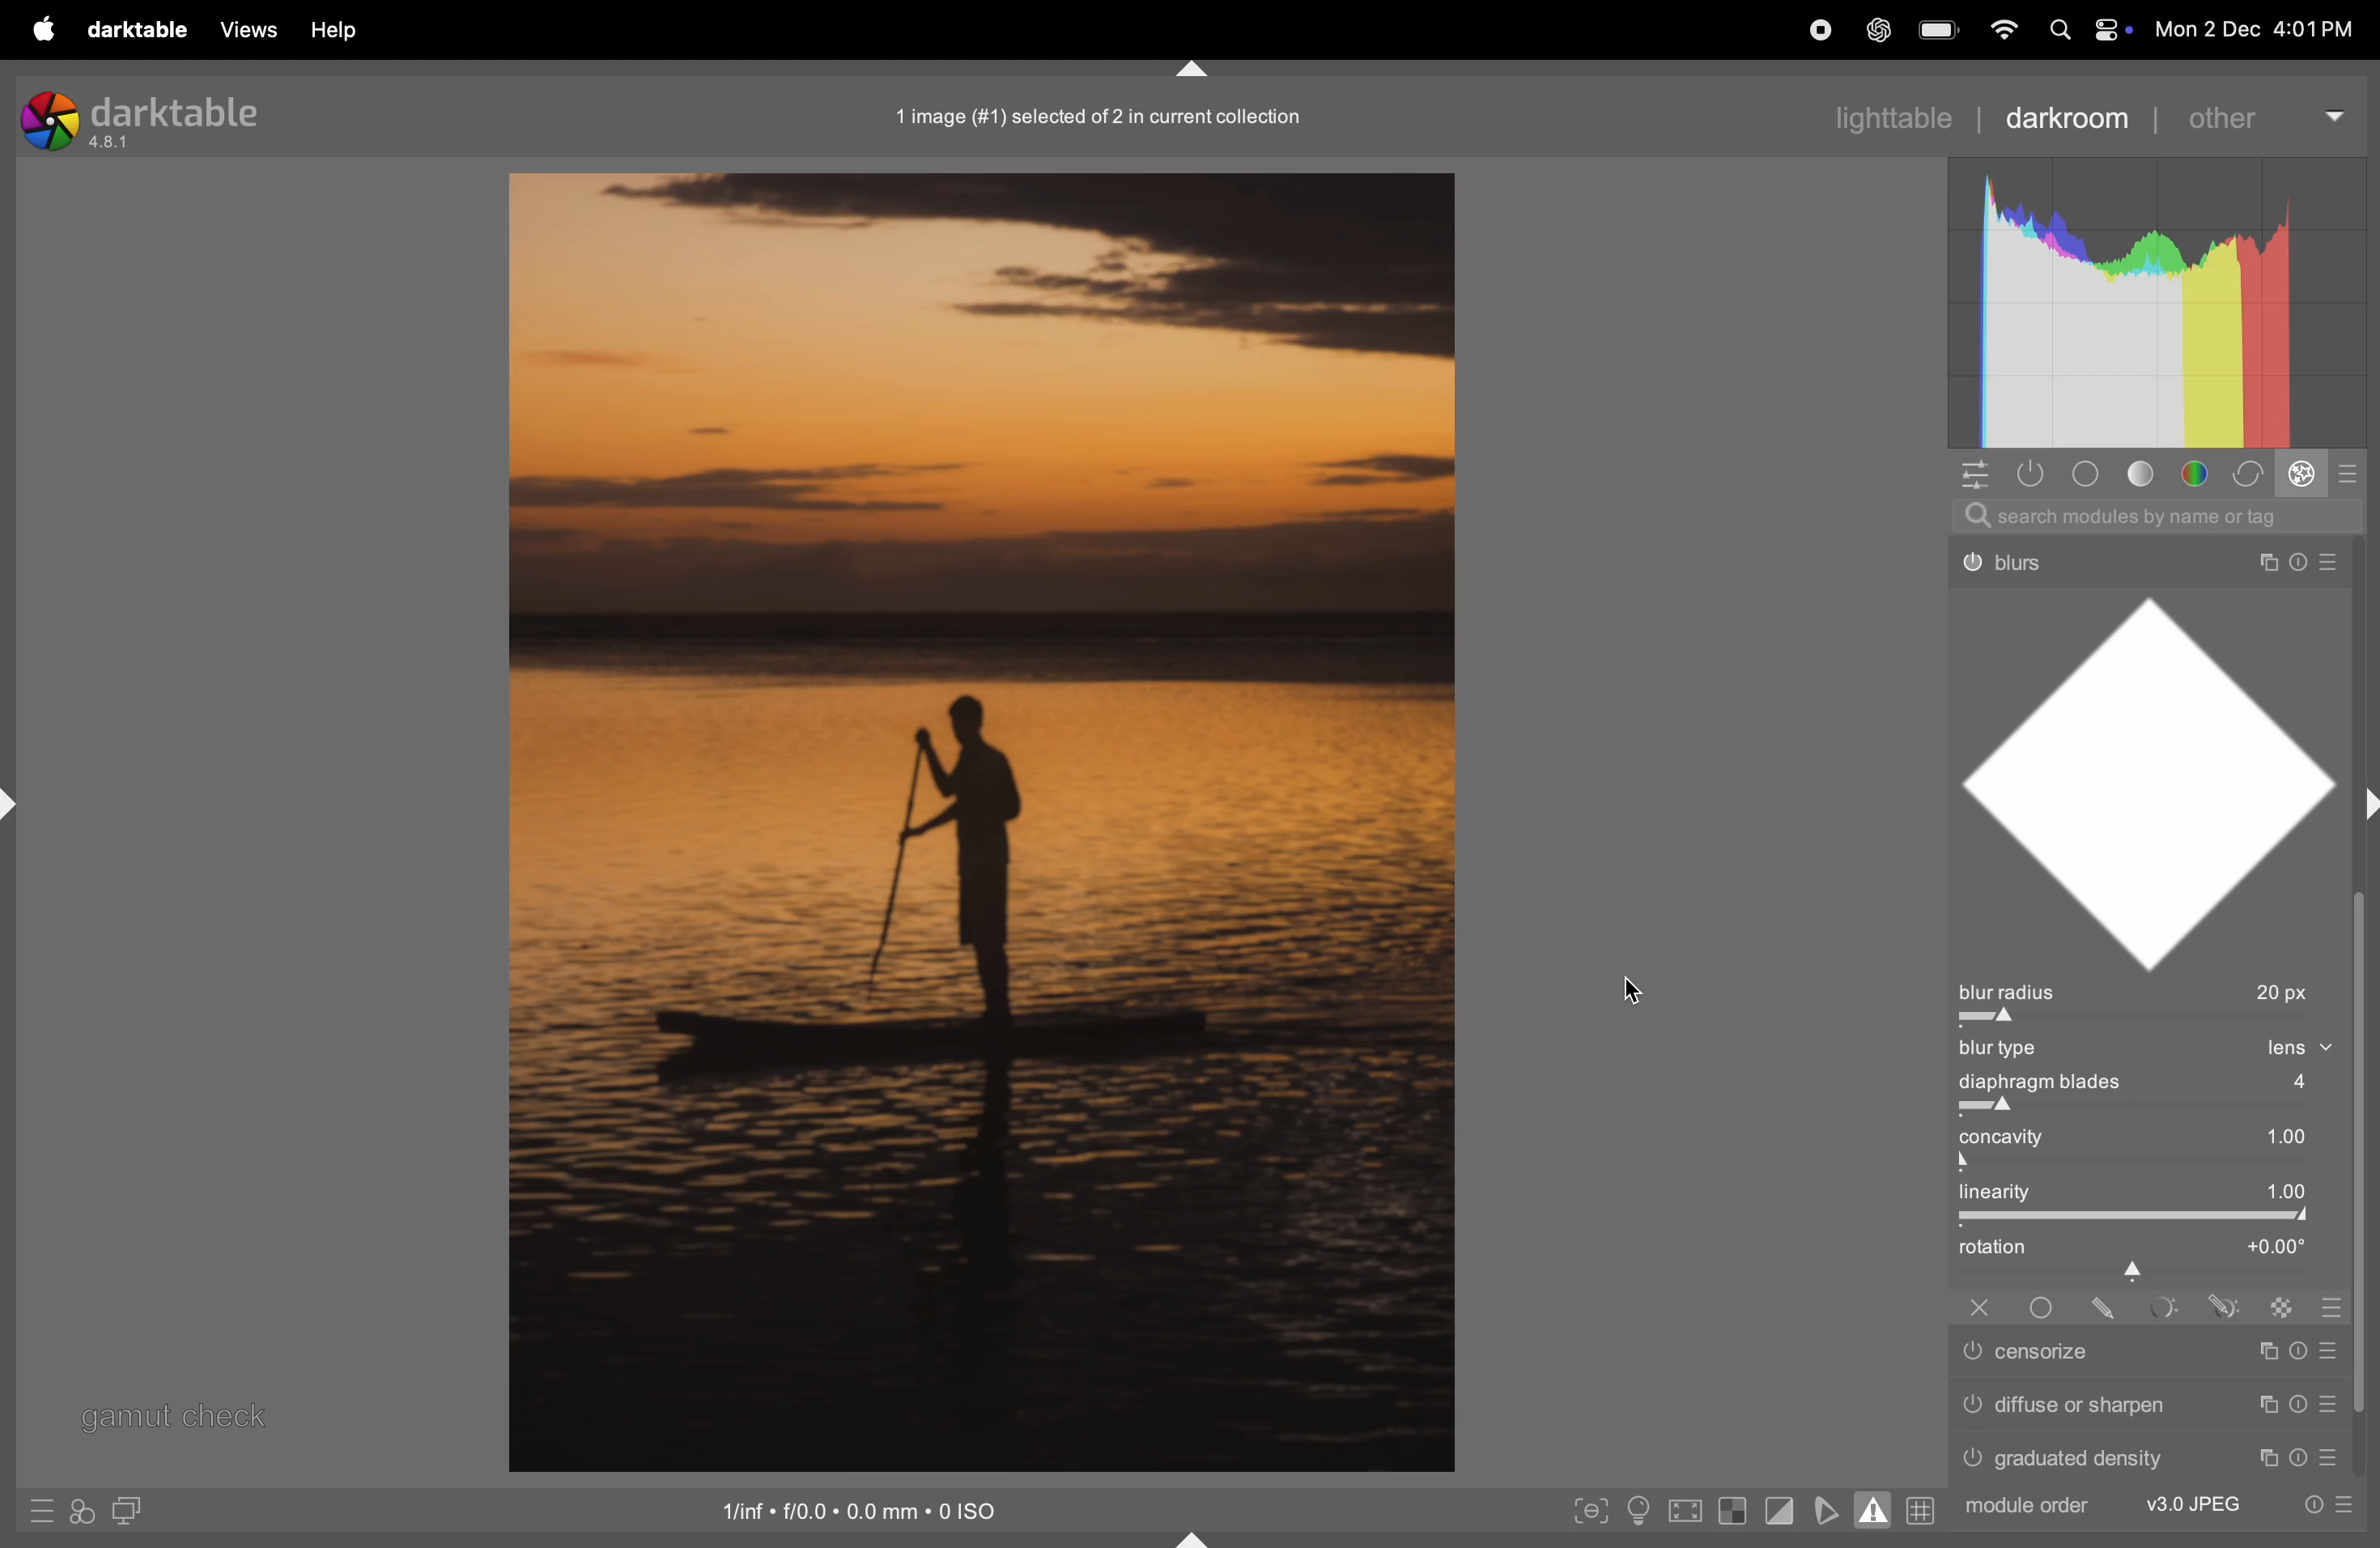 The image size is (2380, 1548). Describe the element at coordinates (1591, 1512) in the screenshot. I see `toggle peak focusing mode` at that location.